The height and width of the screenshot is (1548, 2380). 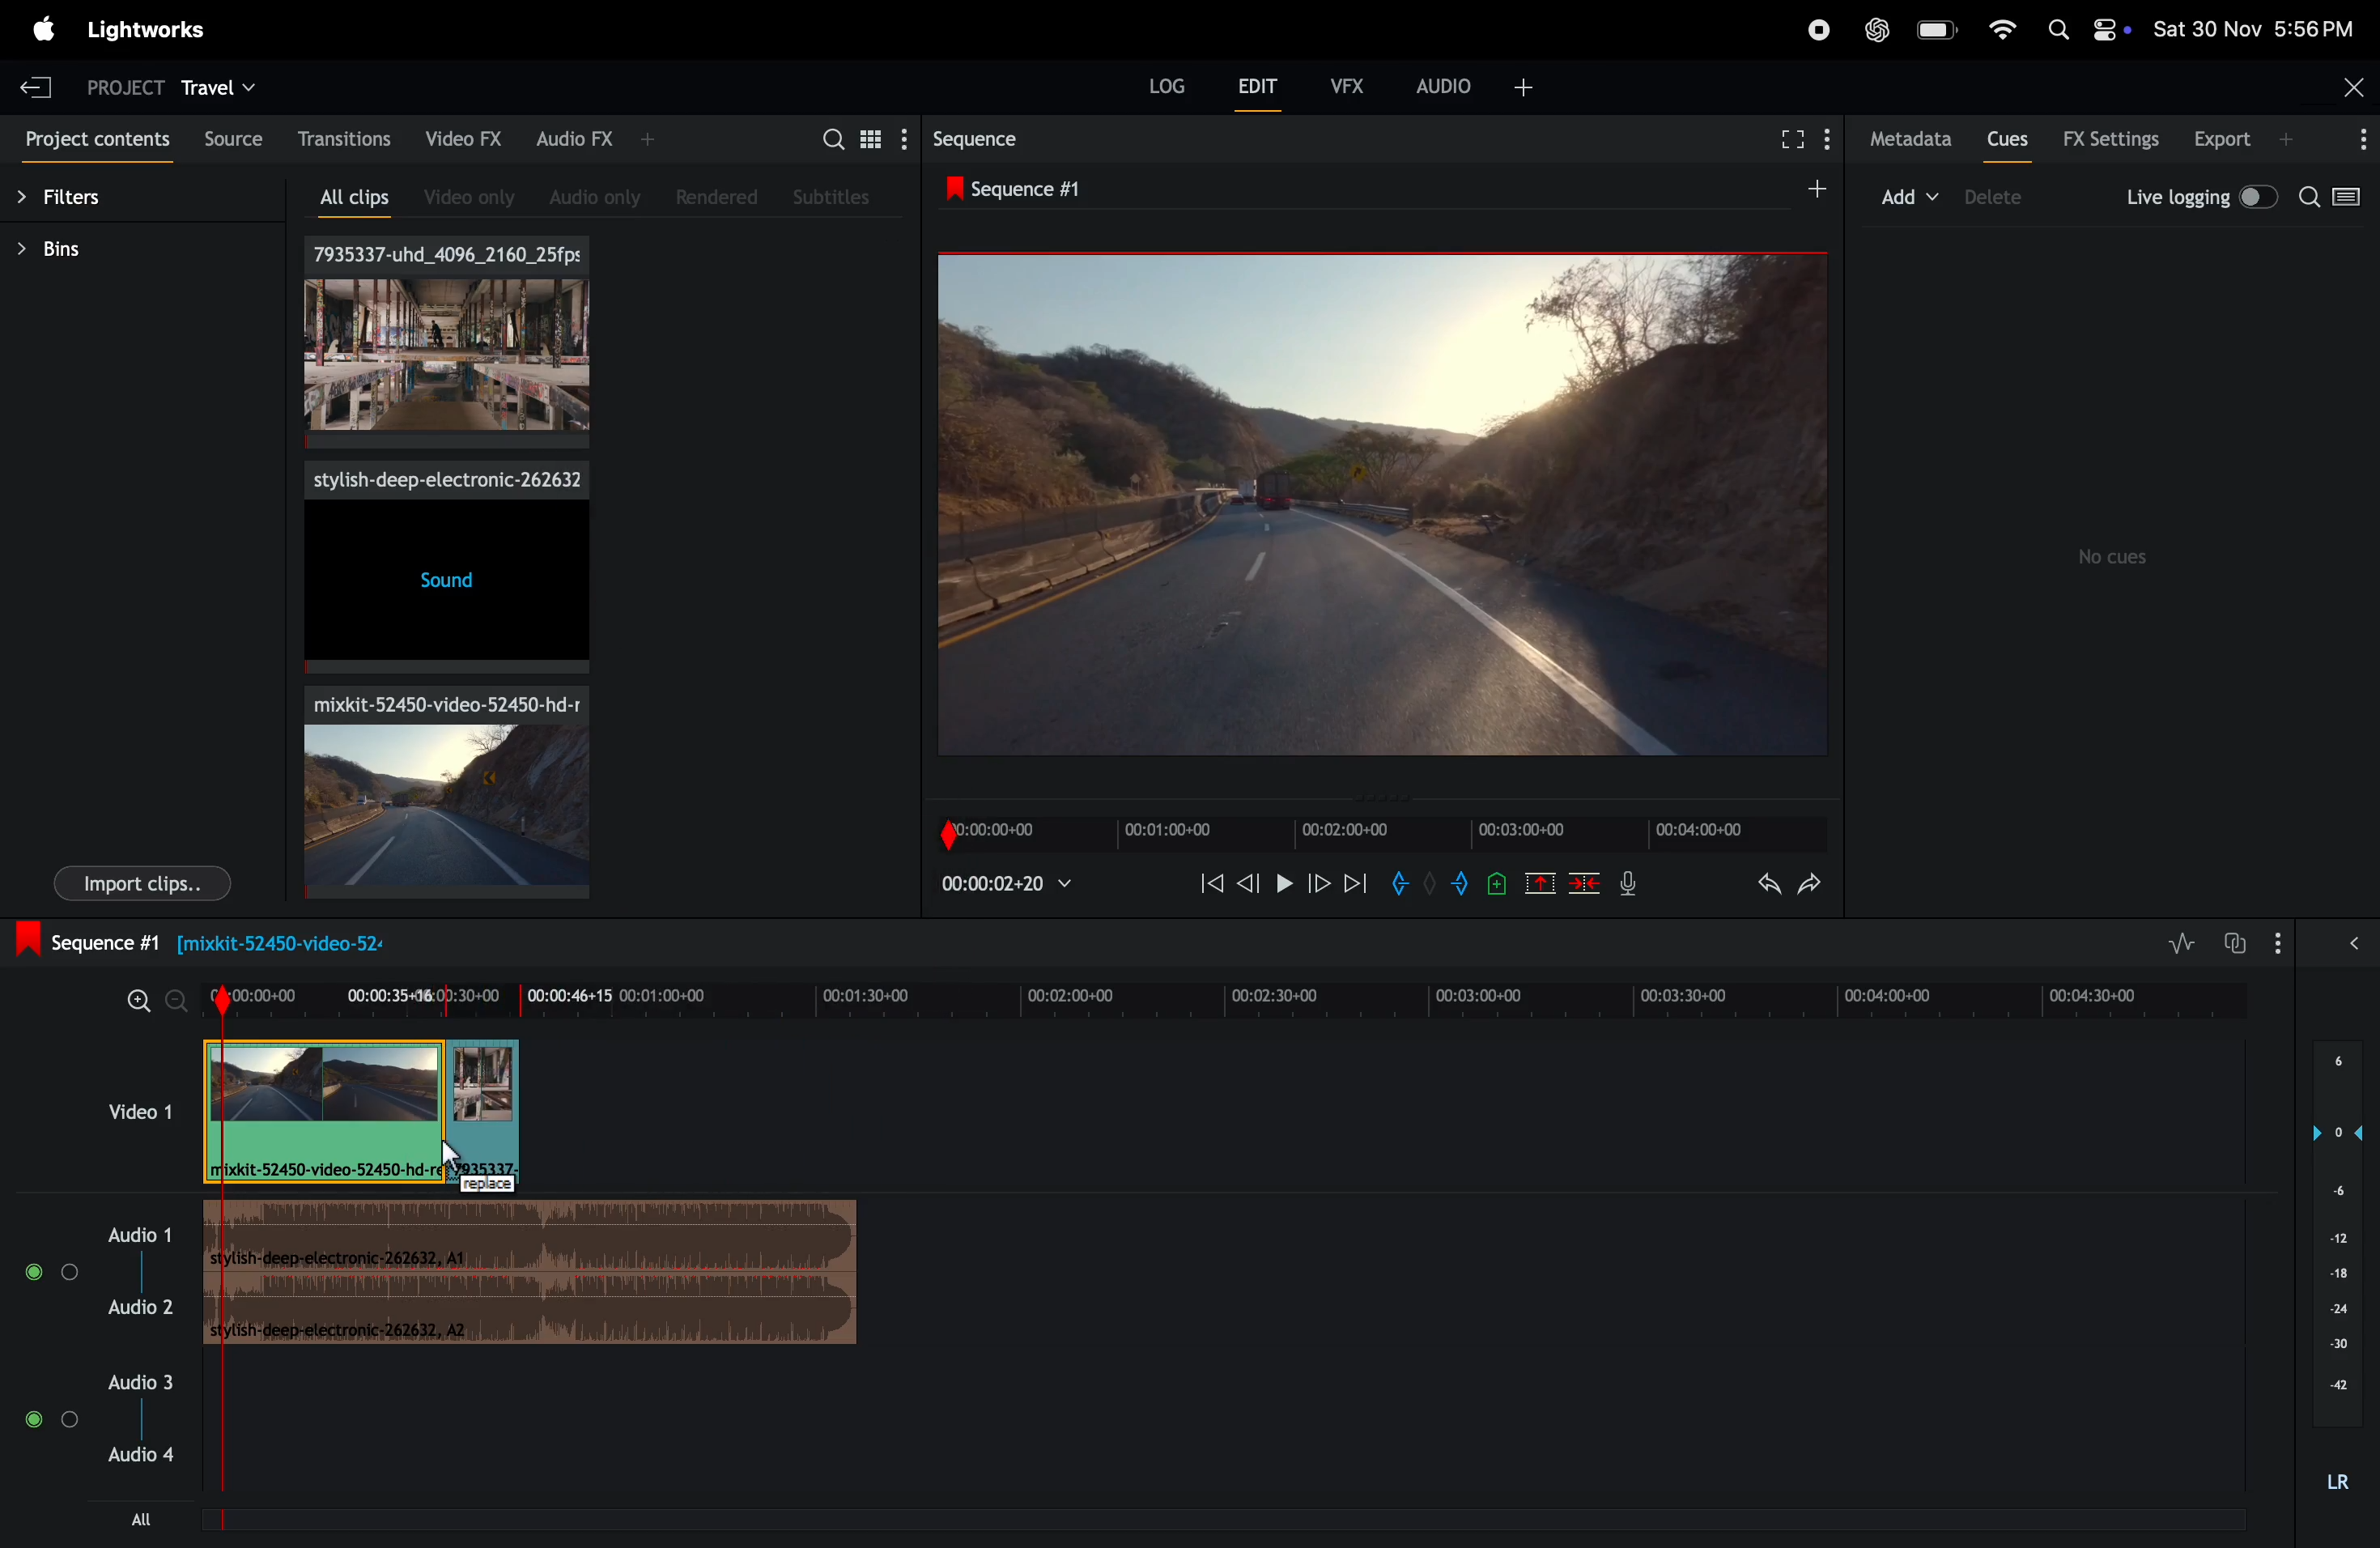 I want to click on fullscreen, so click(x=1797, y=139).